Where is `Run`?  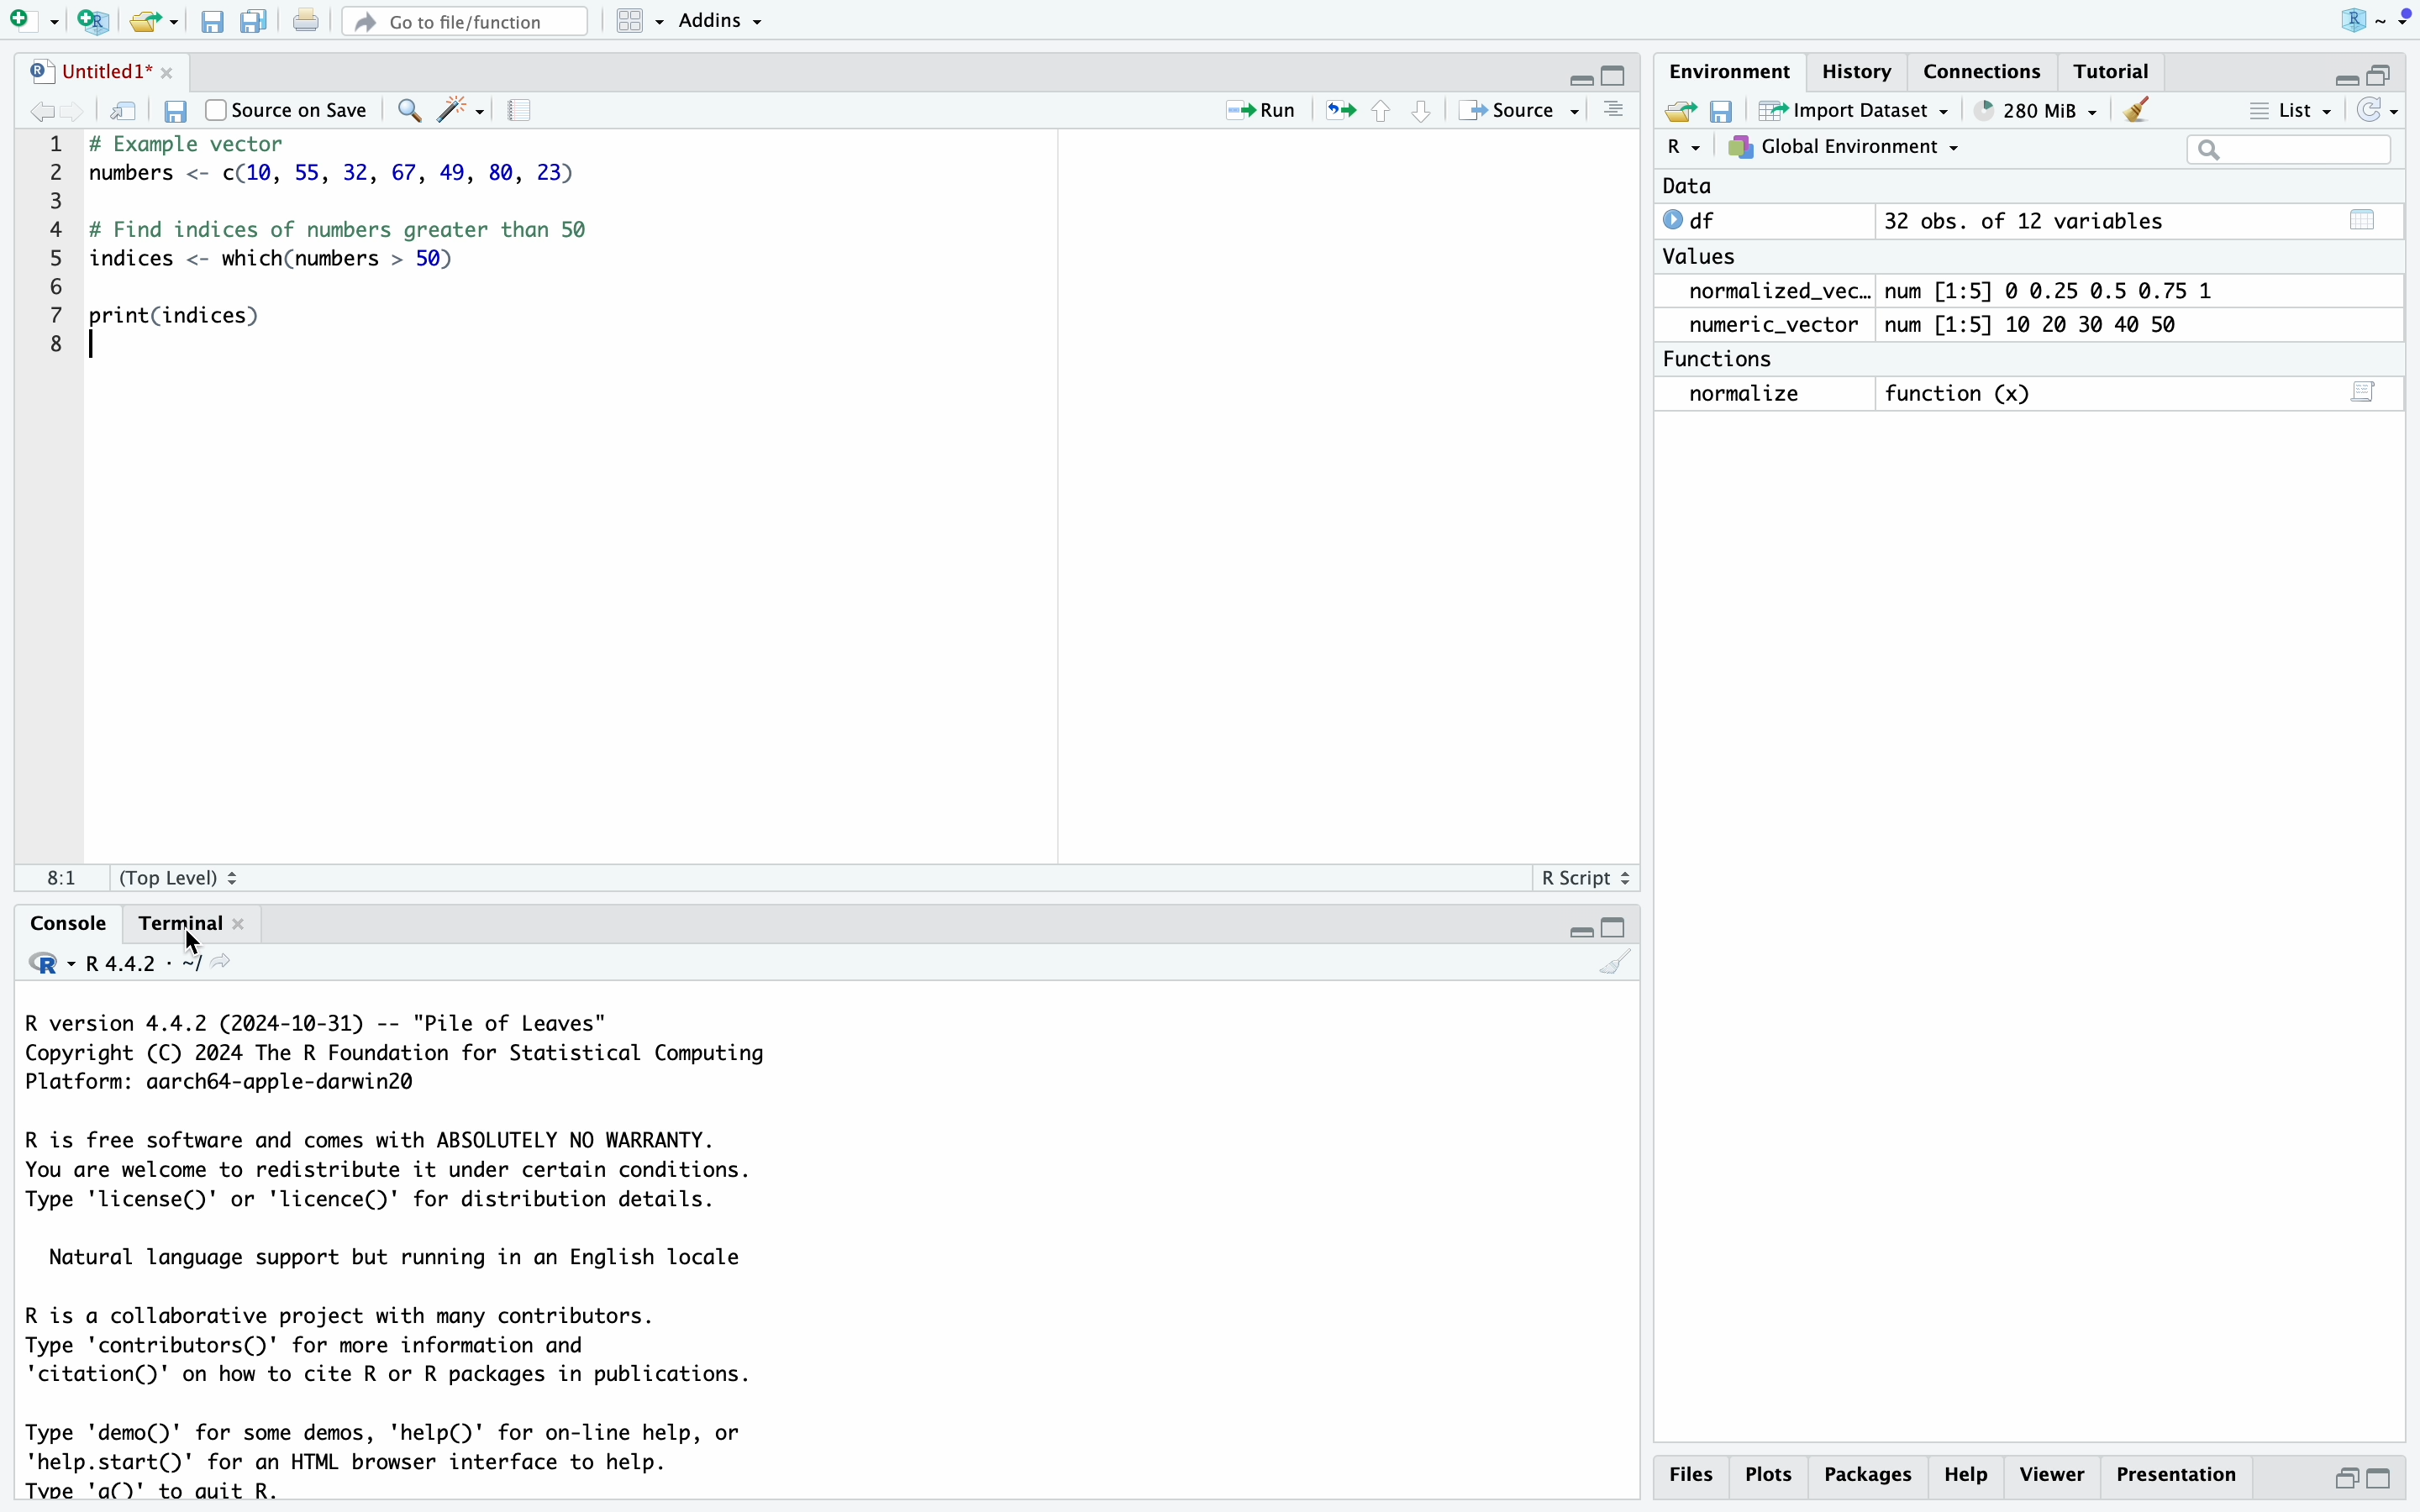 Run is located at coordinates (1247, 107).